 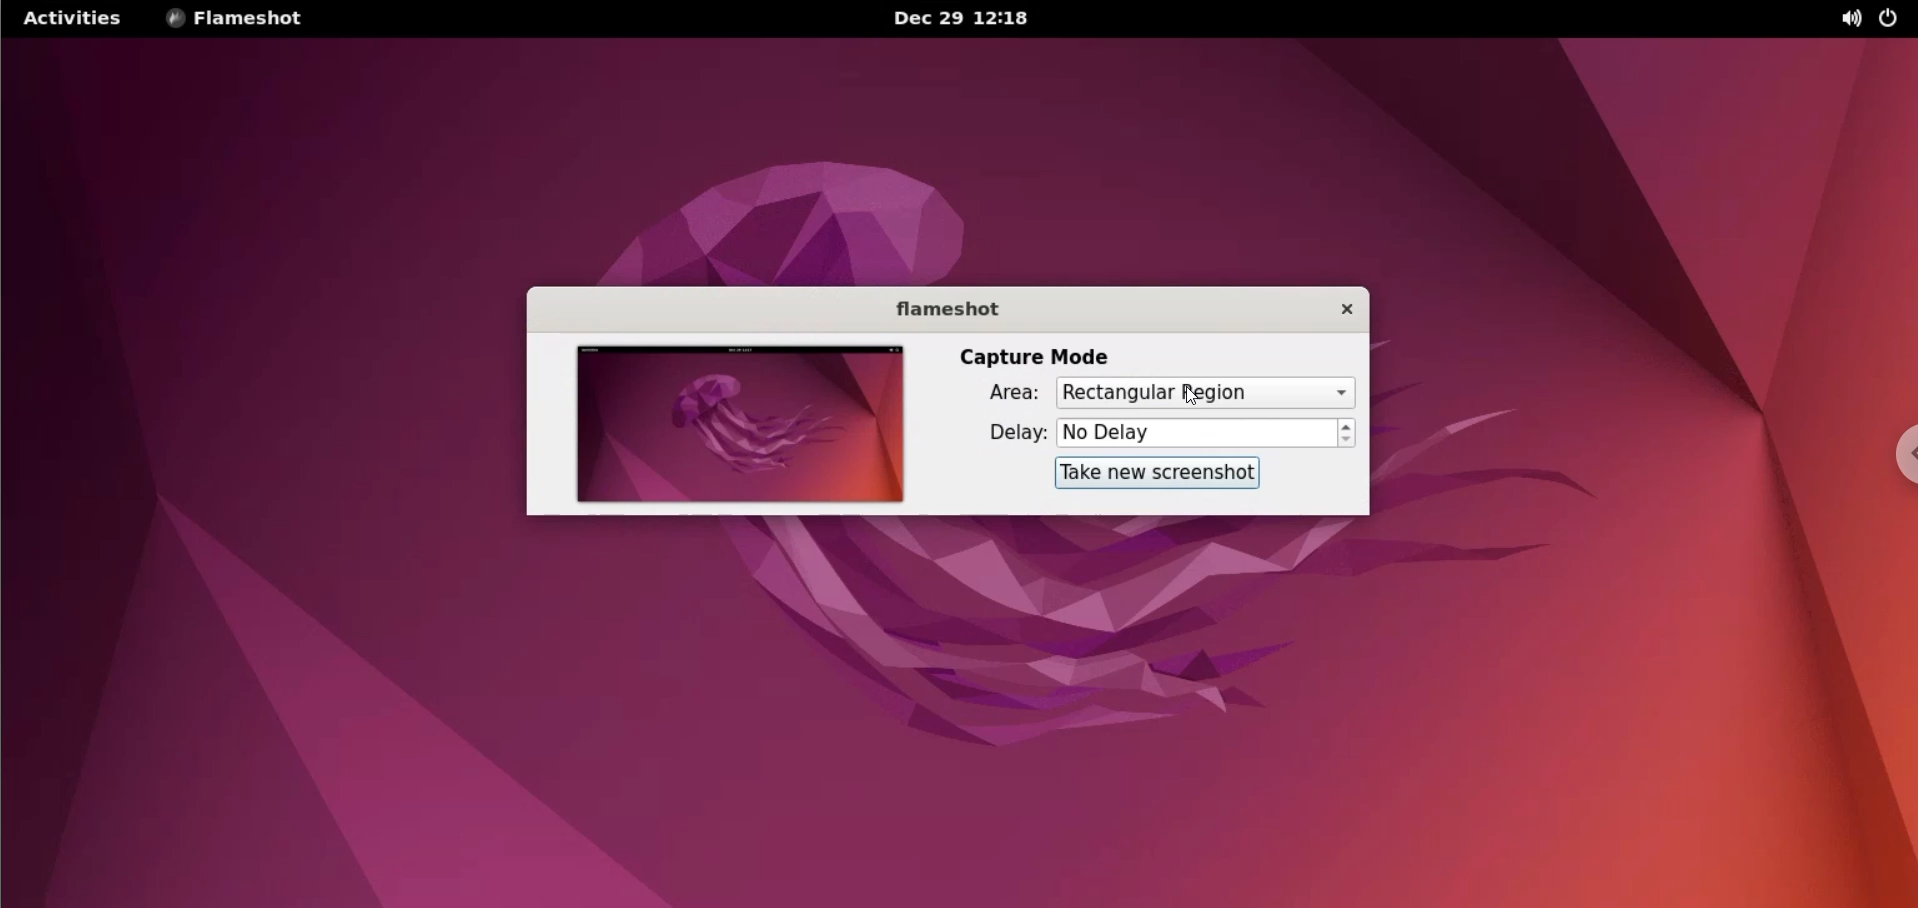 What do you see at coordinates (1906, 452) in the screenshot?
I see `chrome options` at bounding box center [1906, 452].